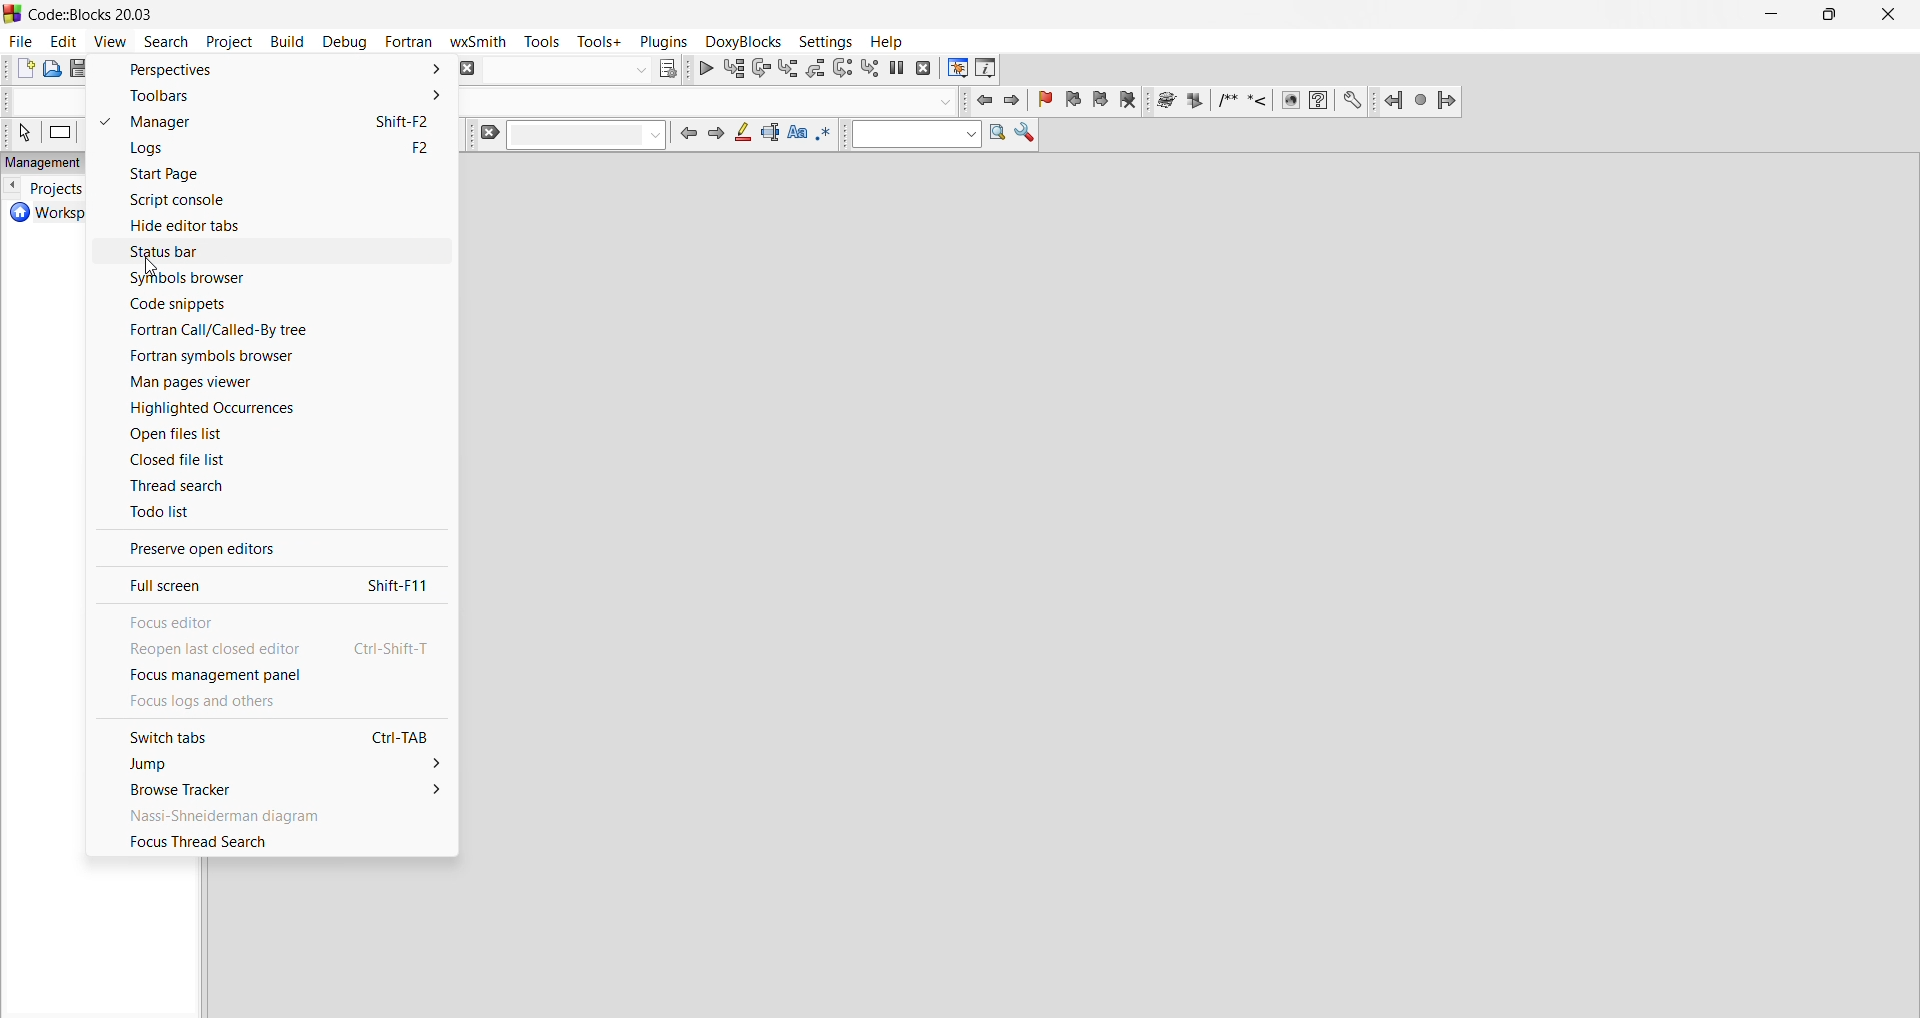 This screenshot has width=1920, height=1018. I want to click on fortran, so click(409, 40).